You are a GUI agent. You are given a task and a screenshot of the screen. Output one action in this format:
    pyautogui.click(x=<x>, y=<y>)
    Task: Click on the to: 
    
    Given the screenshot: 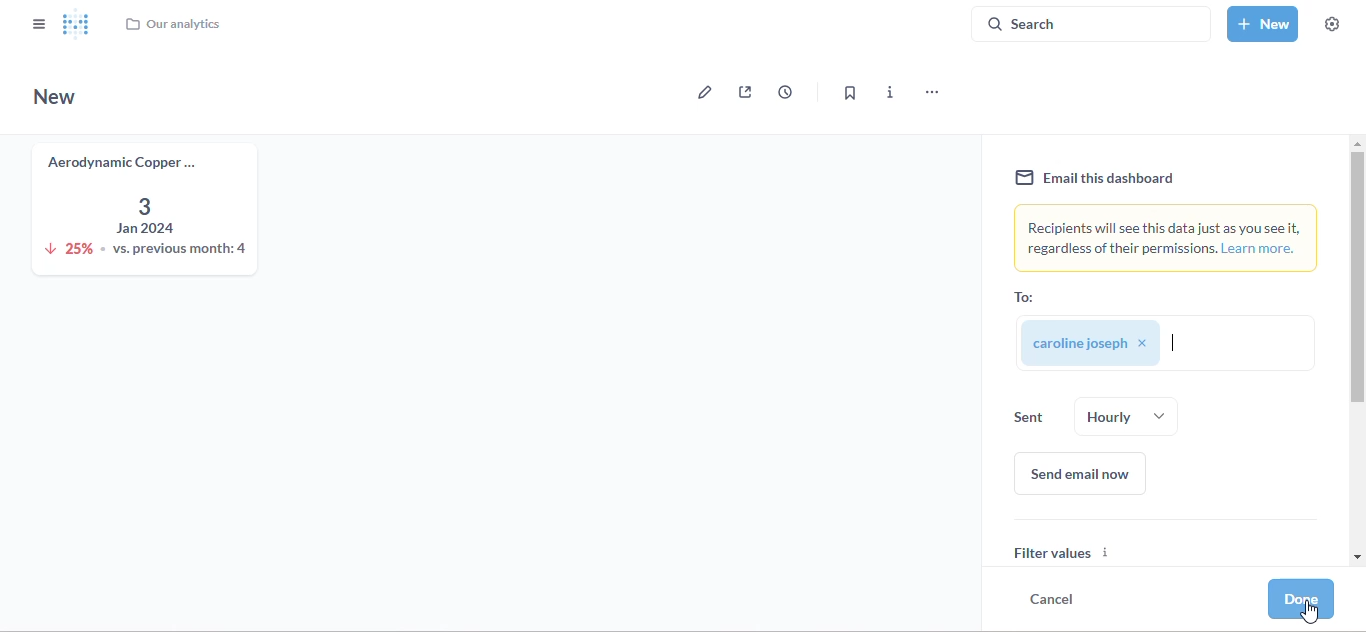 What is the action you would take?
    pyautogui.click(x=1024, y=297)
    